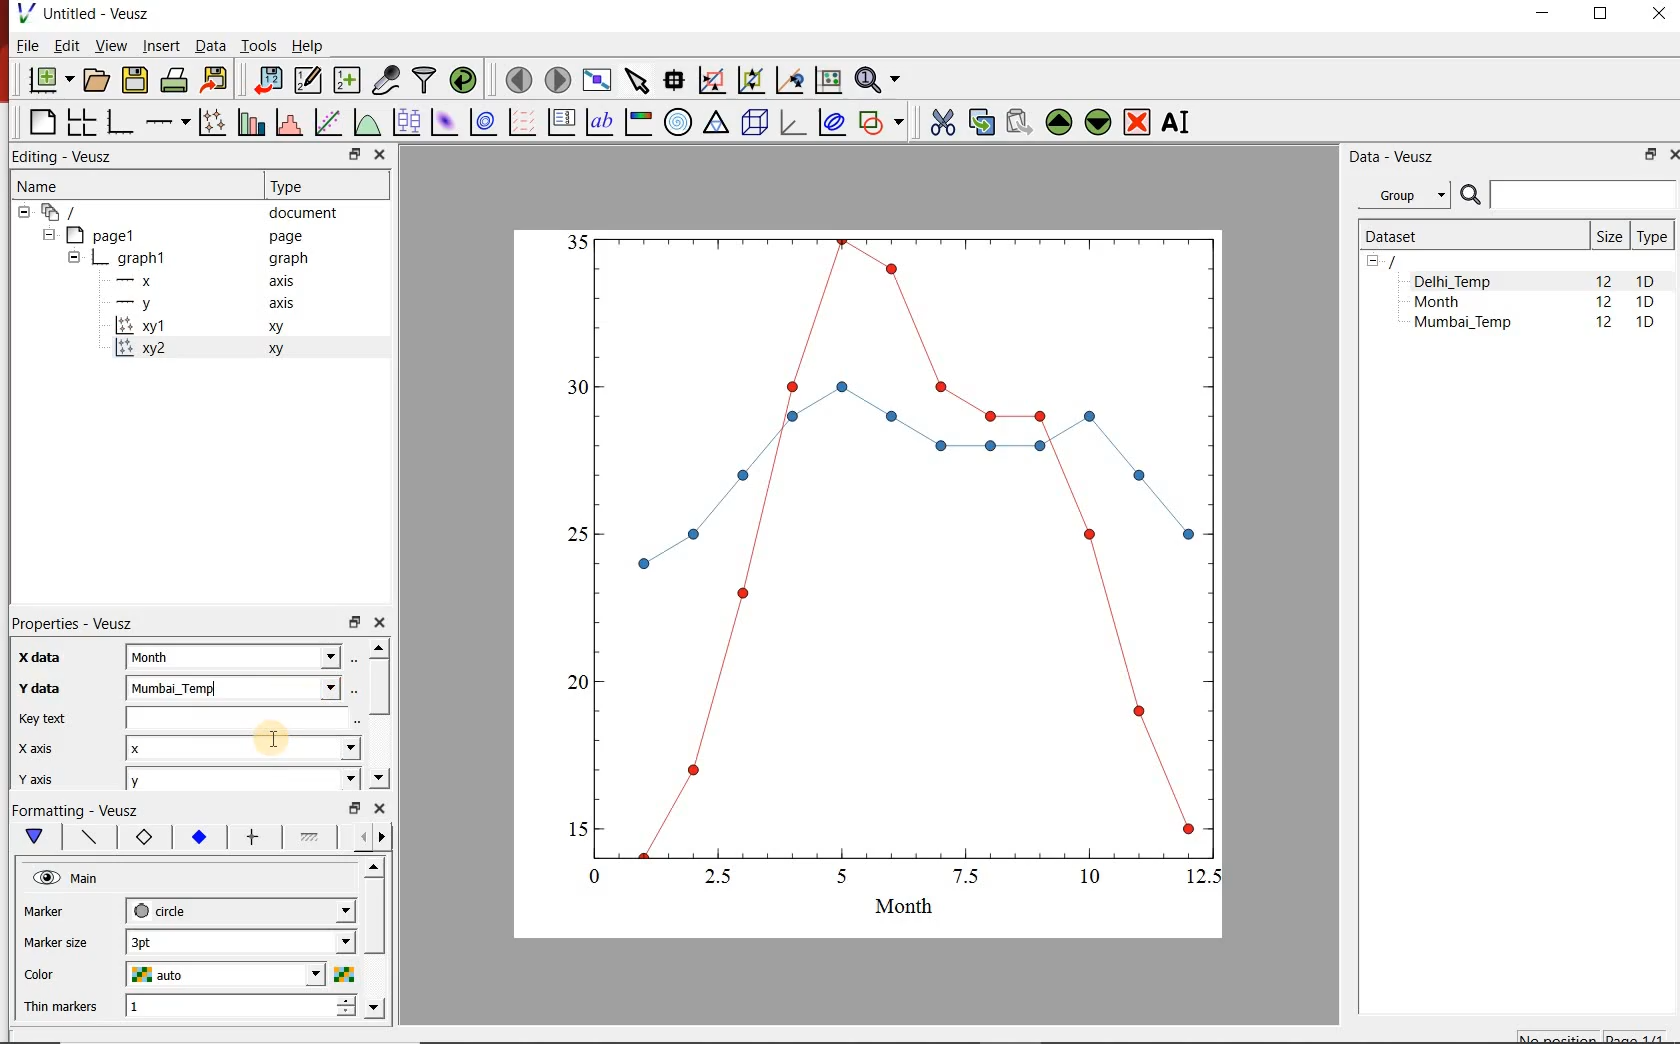 The height and width of the screenshot is (1044, 1680). What do you see at coordinates (197, 282) in the screenshot?
I see `-x axis` at bounding box center [197, 282].